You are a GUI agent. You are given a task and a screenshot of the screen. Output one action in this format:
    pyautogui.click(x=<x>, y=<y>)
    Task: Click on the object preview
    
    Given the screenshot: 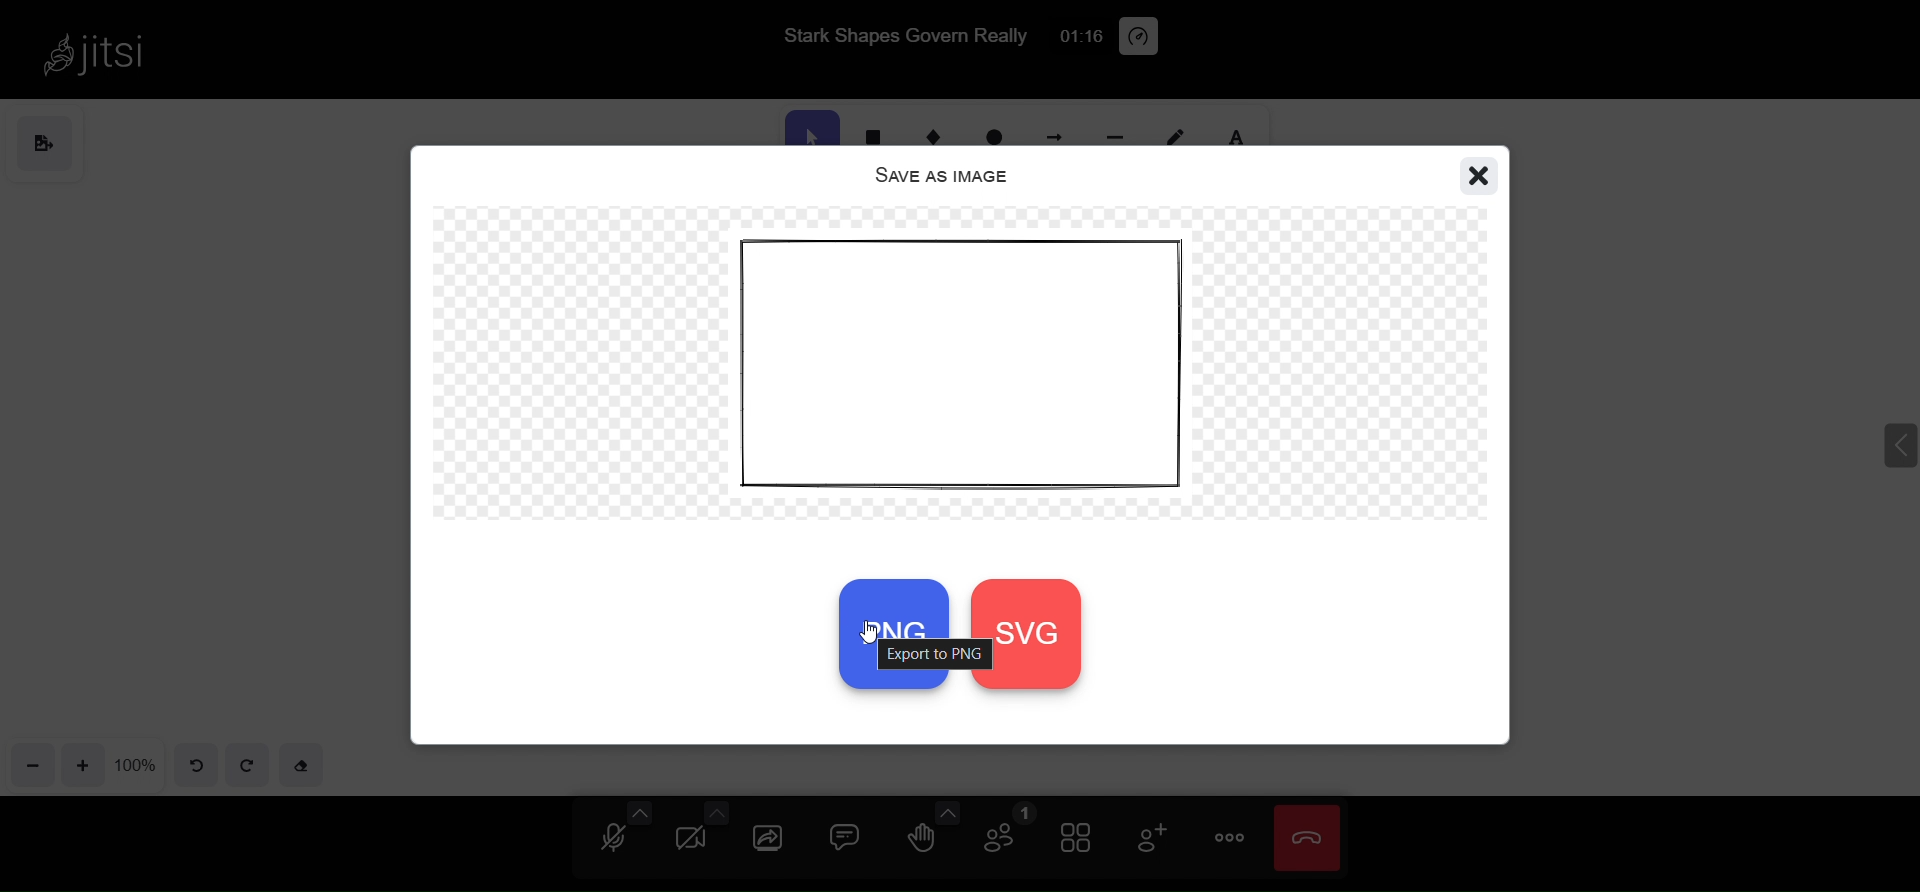 What is the action you would take?
    pyautogui.click(x=976, y=371)
    